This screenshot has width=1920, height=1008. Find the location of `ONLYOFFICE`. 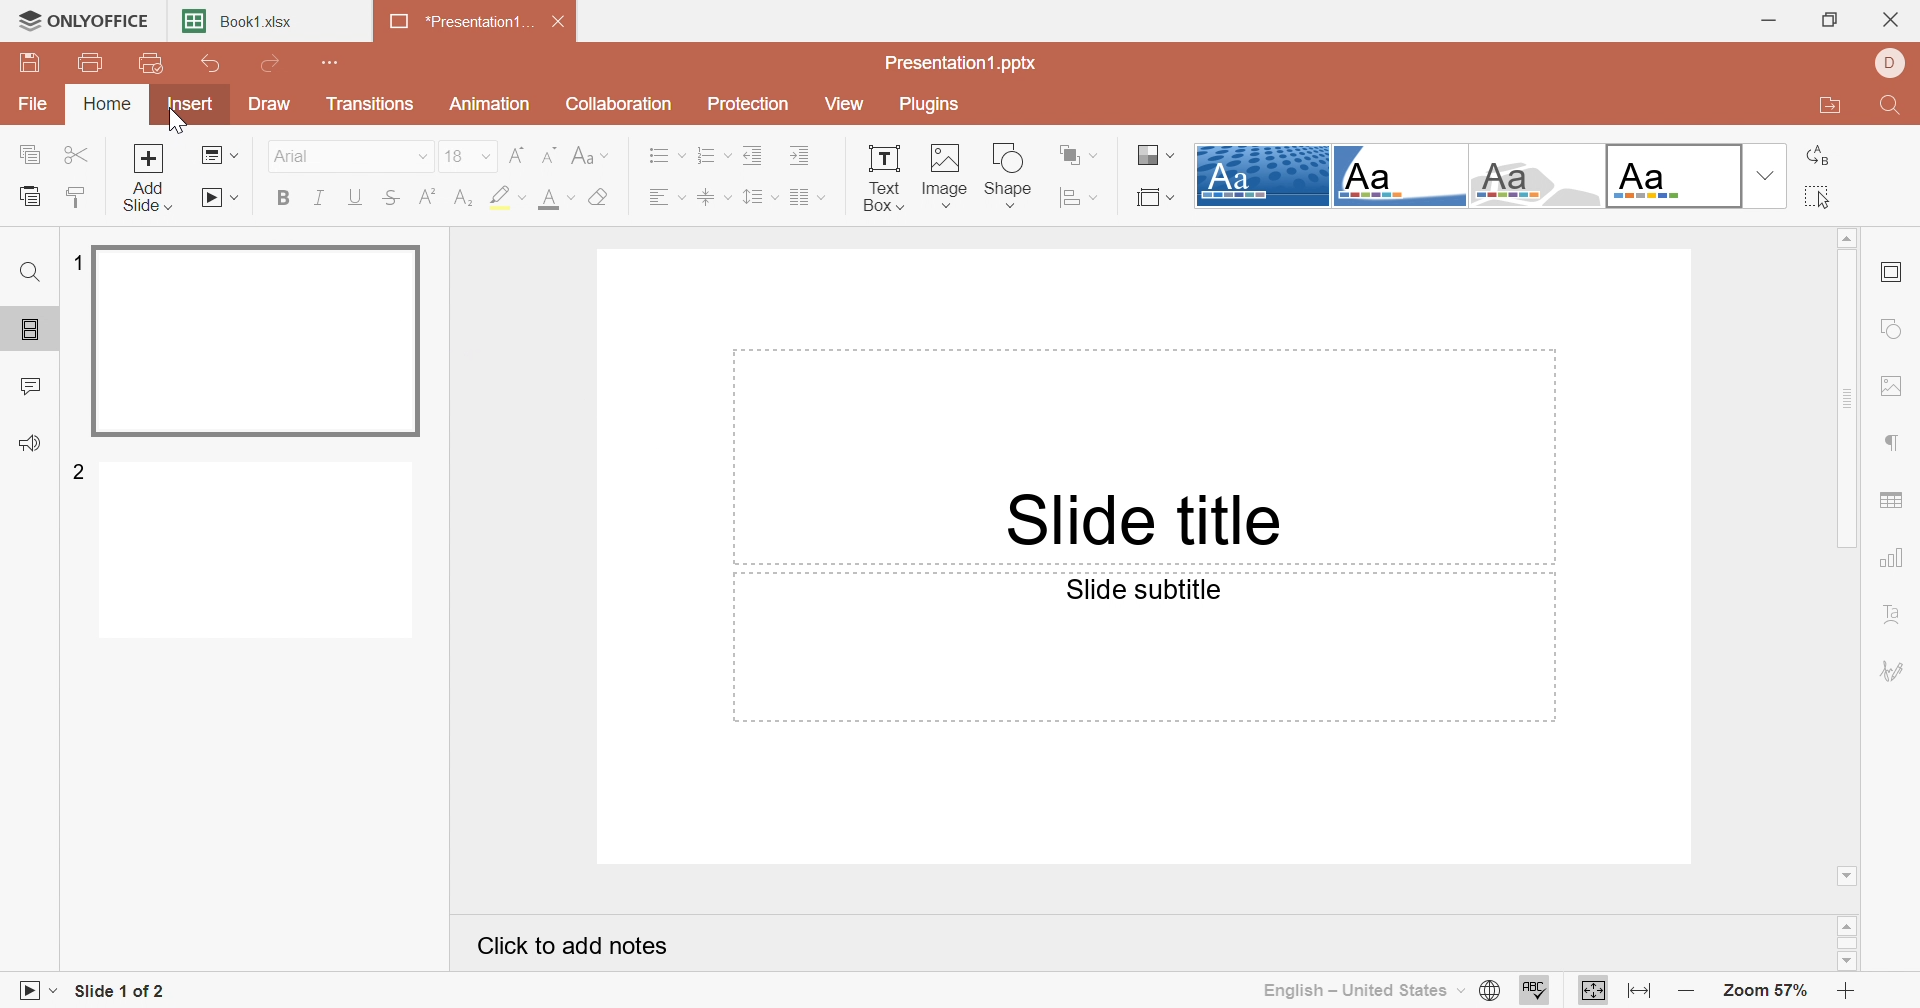

ONLYOFFICE is located at coordinates (82, 18).